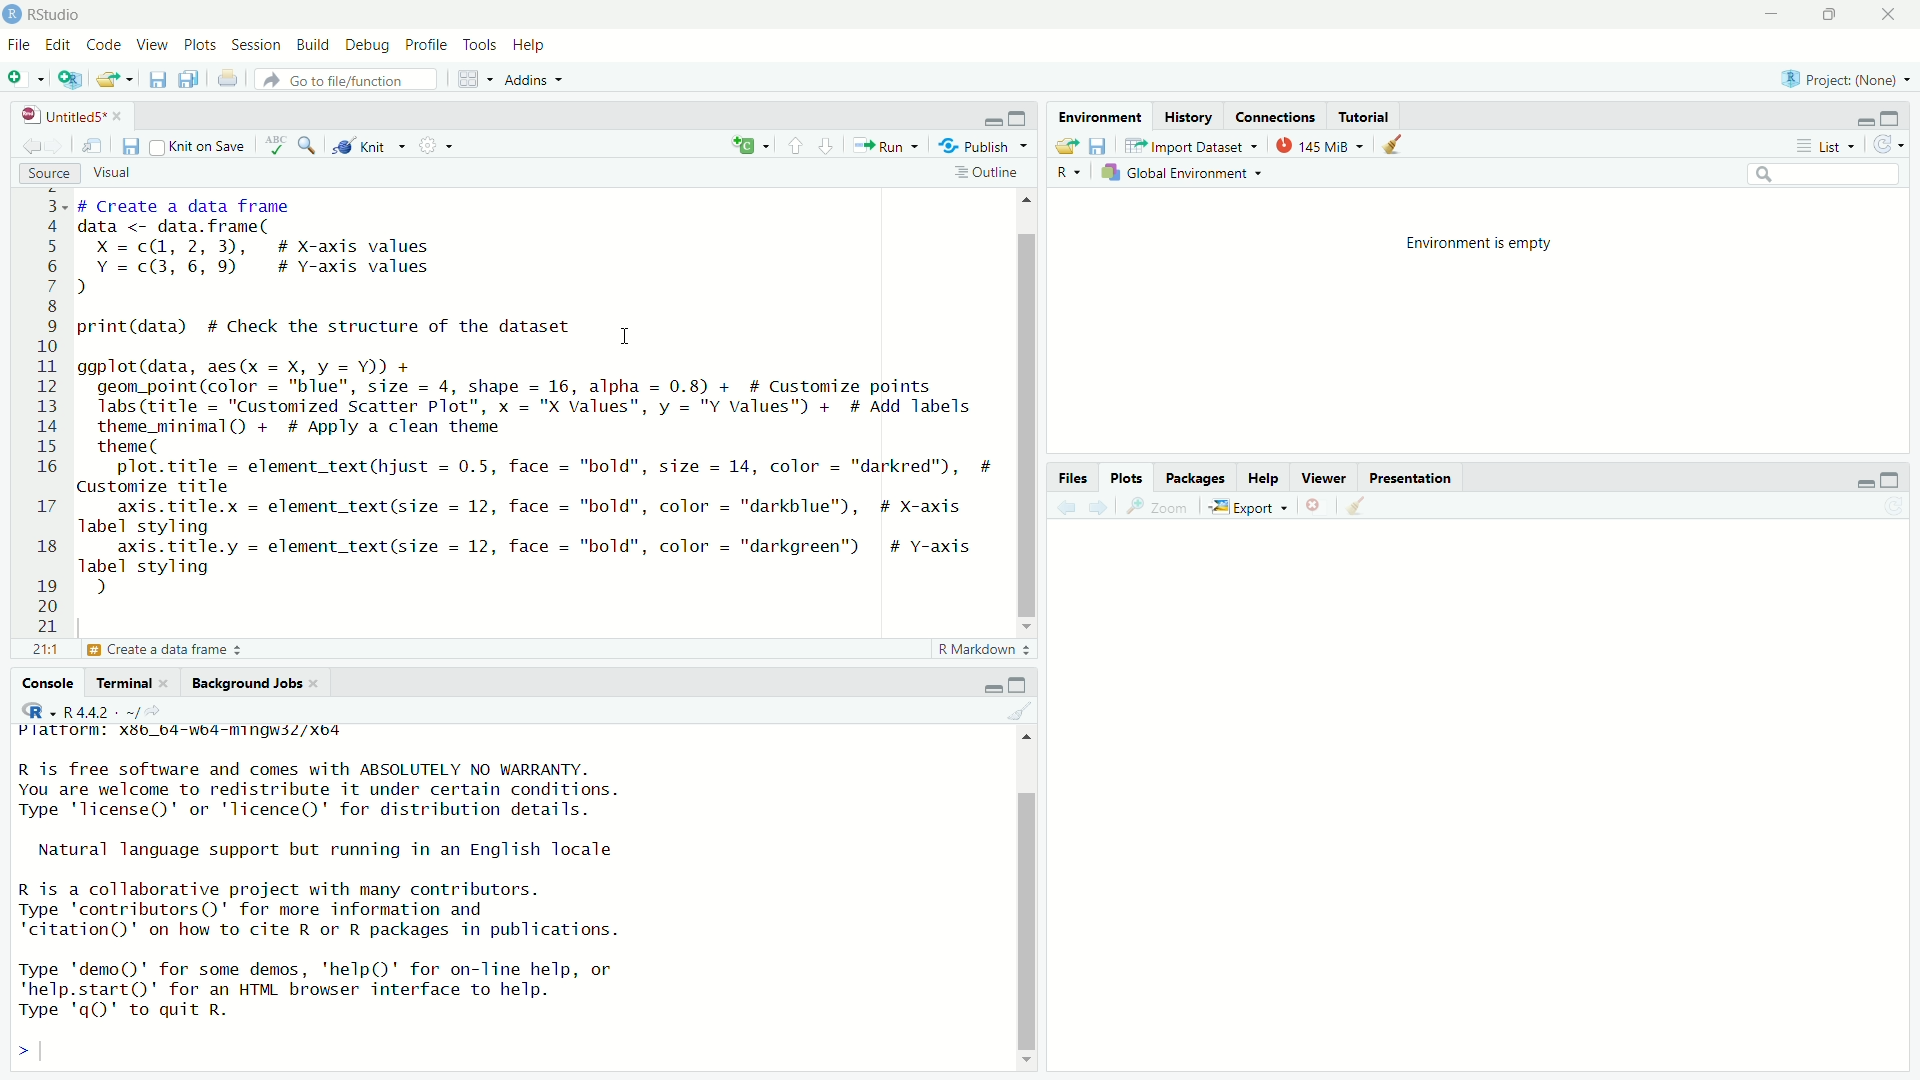 Image resolution: width=1920 pixels, height=1080 pixels. What do you see at coordinates (41, 650) in the screenshot?
I see `2:1:1` at bounding box center [41, 650].